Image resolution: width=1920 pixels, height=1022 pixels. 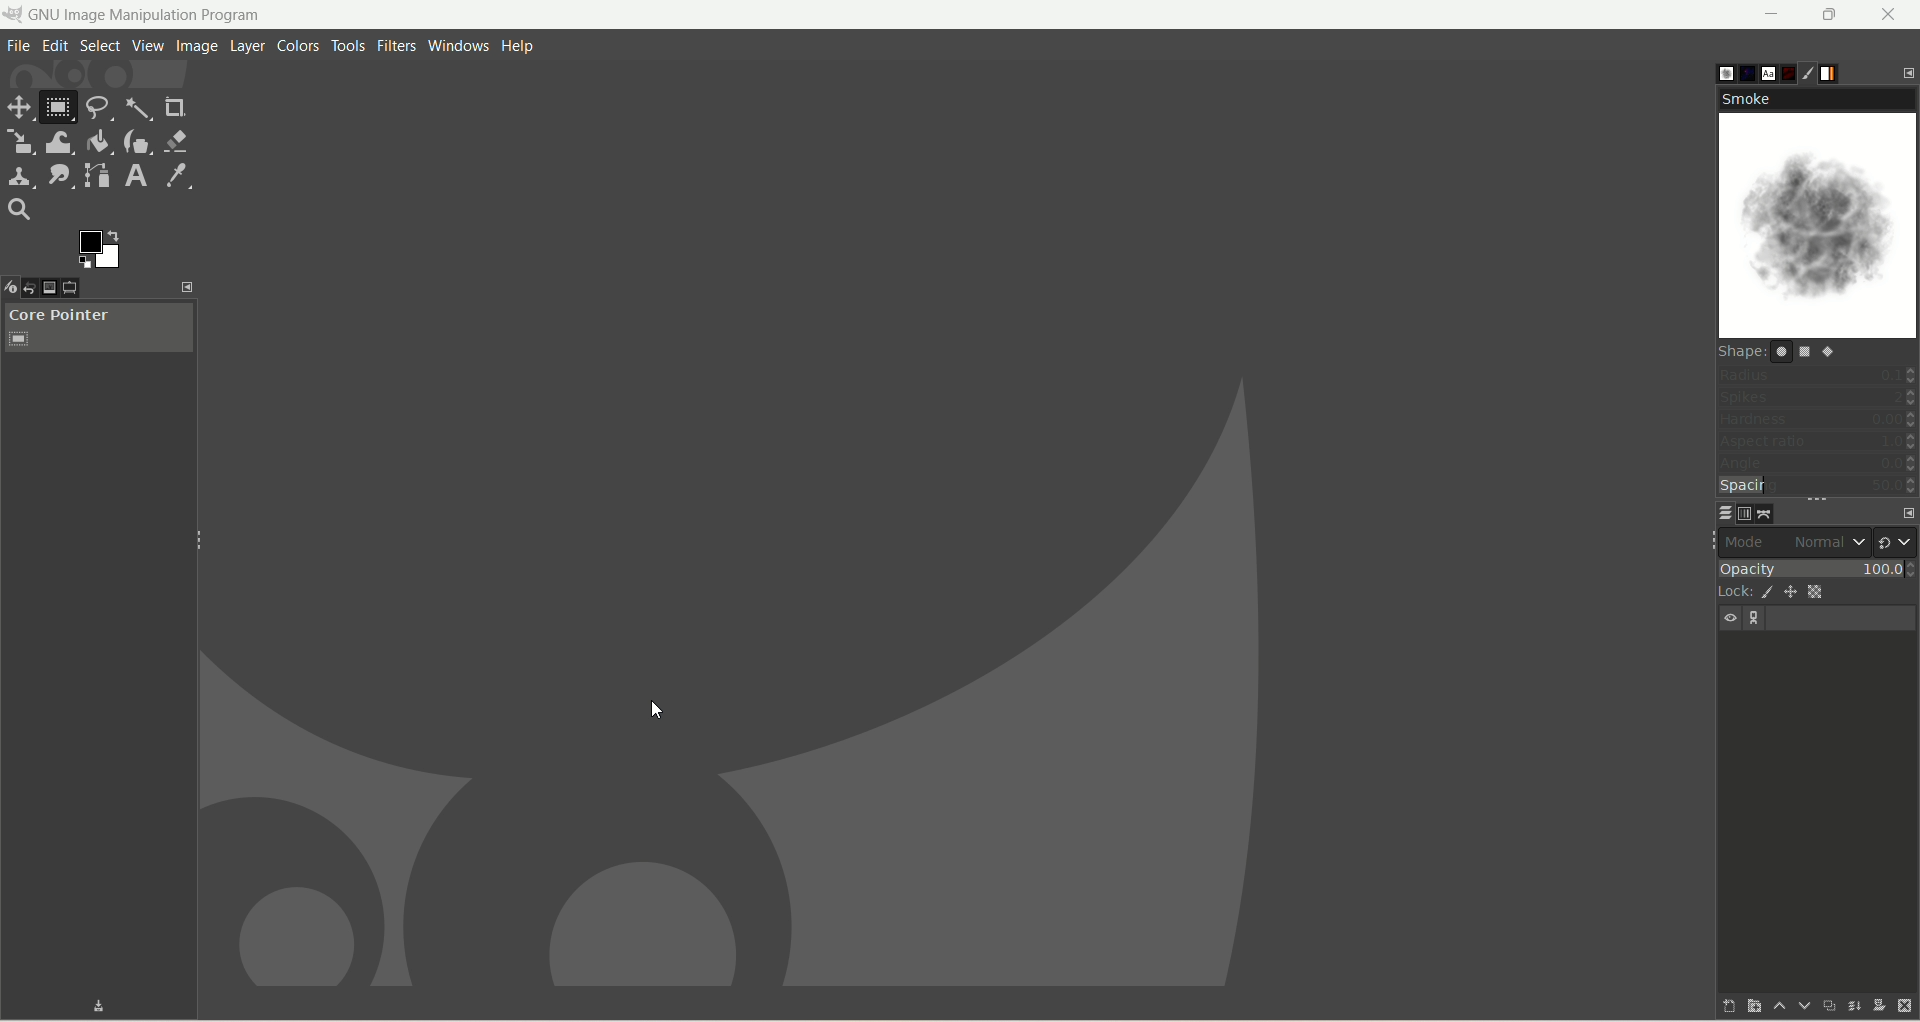 What do you see at coordinates (56, 46) in the screenshot?
I see `edit` at bounding box center [56, 46].